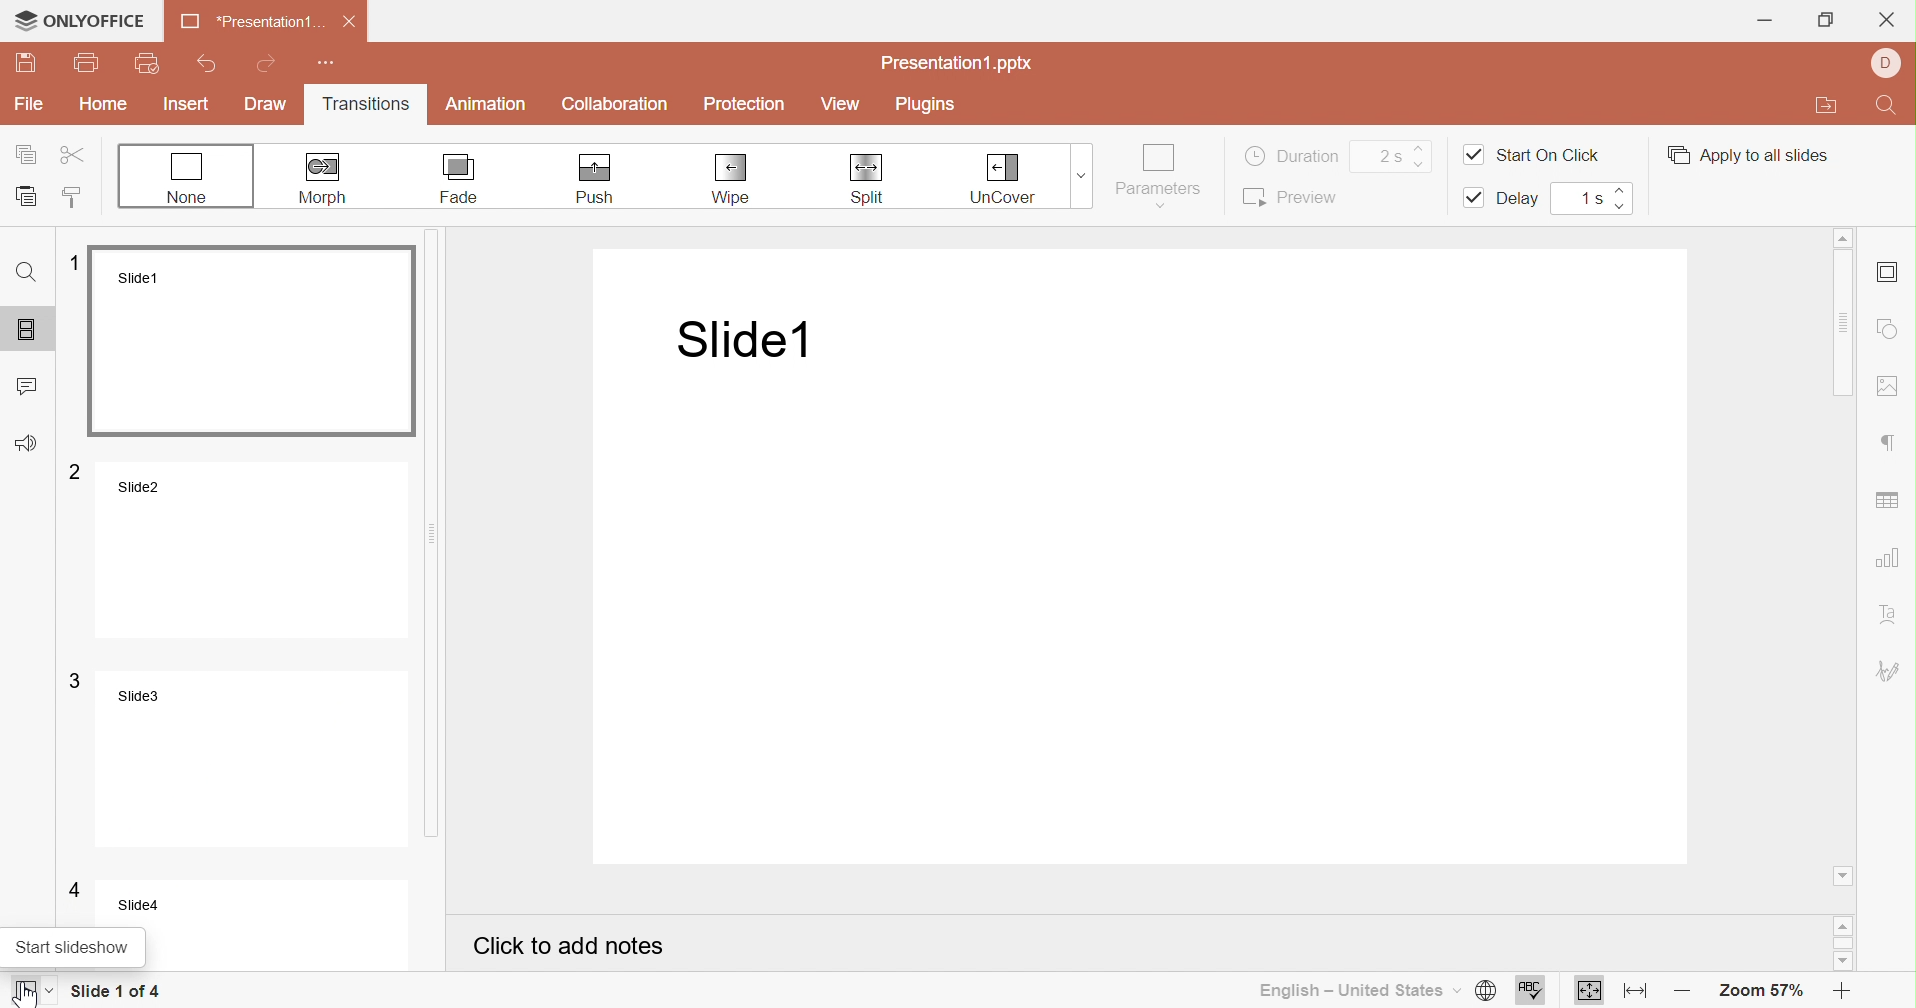  What do you see at coordinates (1484, 992) in the screenshot?
I see `Set document language` at bounding box center [1484, 992].